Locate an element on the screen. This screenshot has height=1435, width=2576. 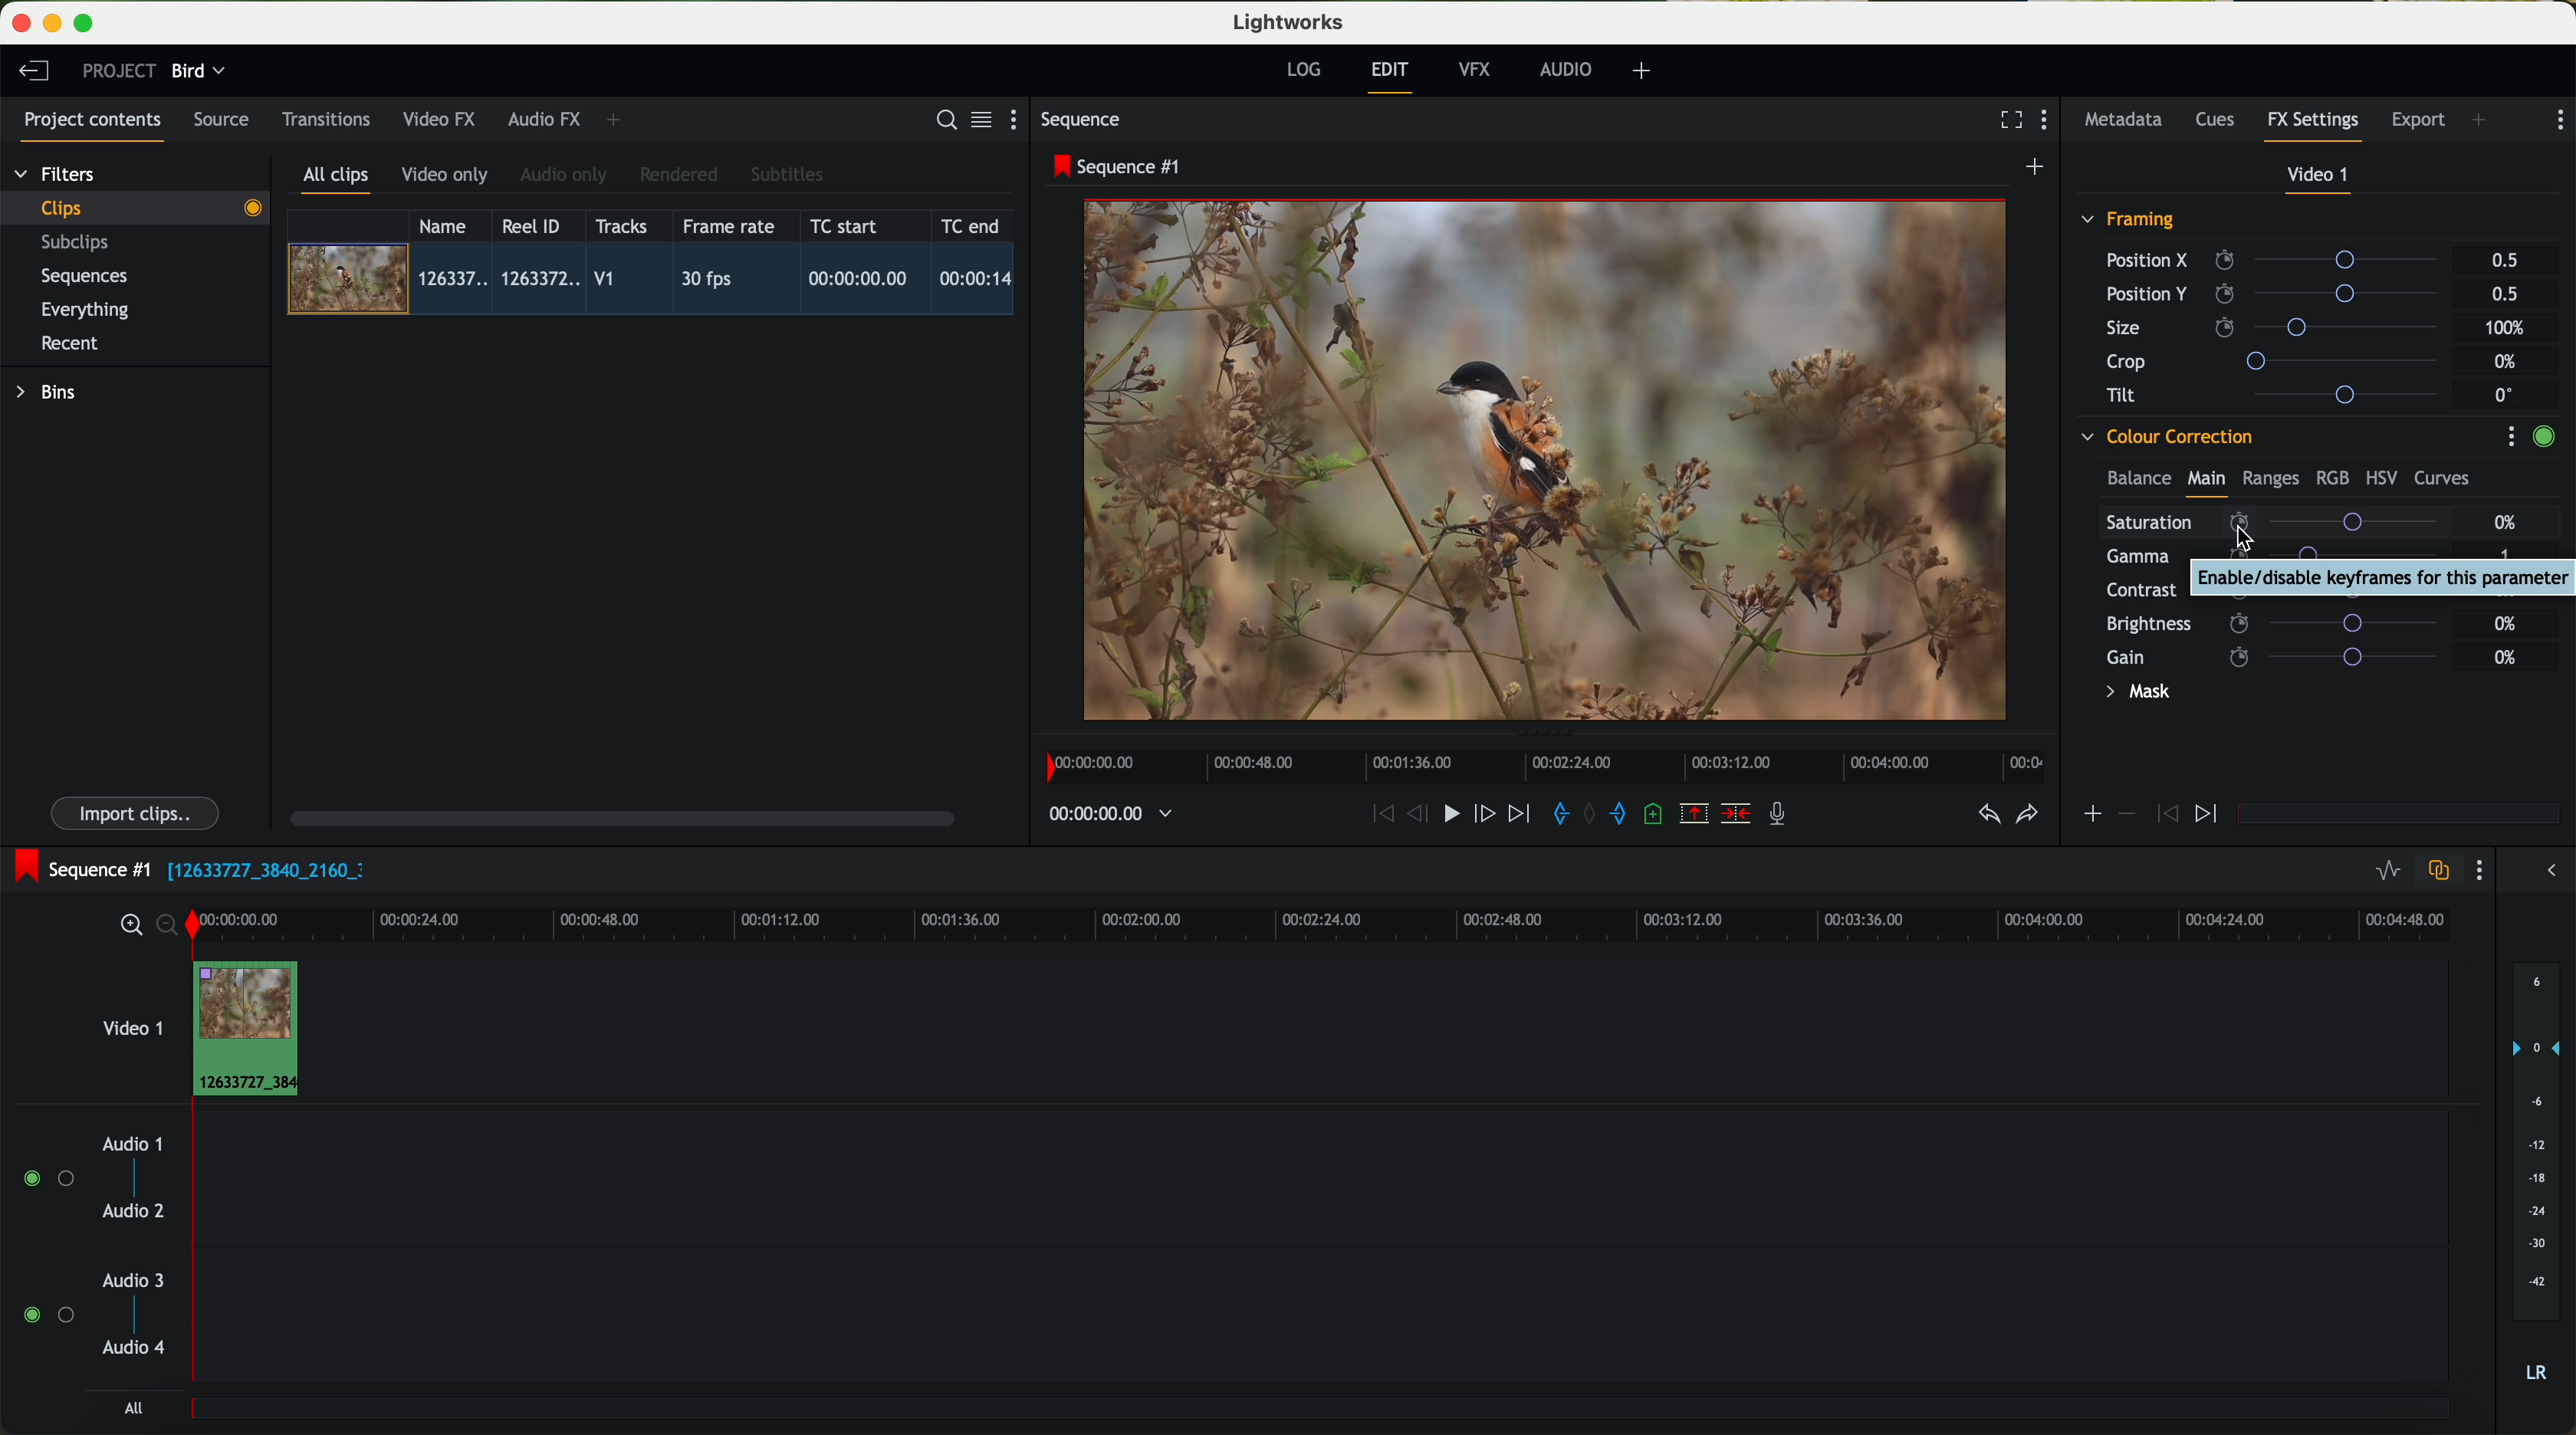
ranges is located at coordinates (2270, 477).